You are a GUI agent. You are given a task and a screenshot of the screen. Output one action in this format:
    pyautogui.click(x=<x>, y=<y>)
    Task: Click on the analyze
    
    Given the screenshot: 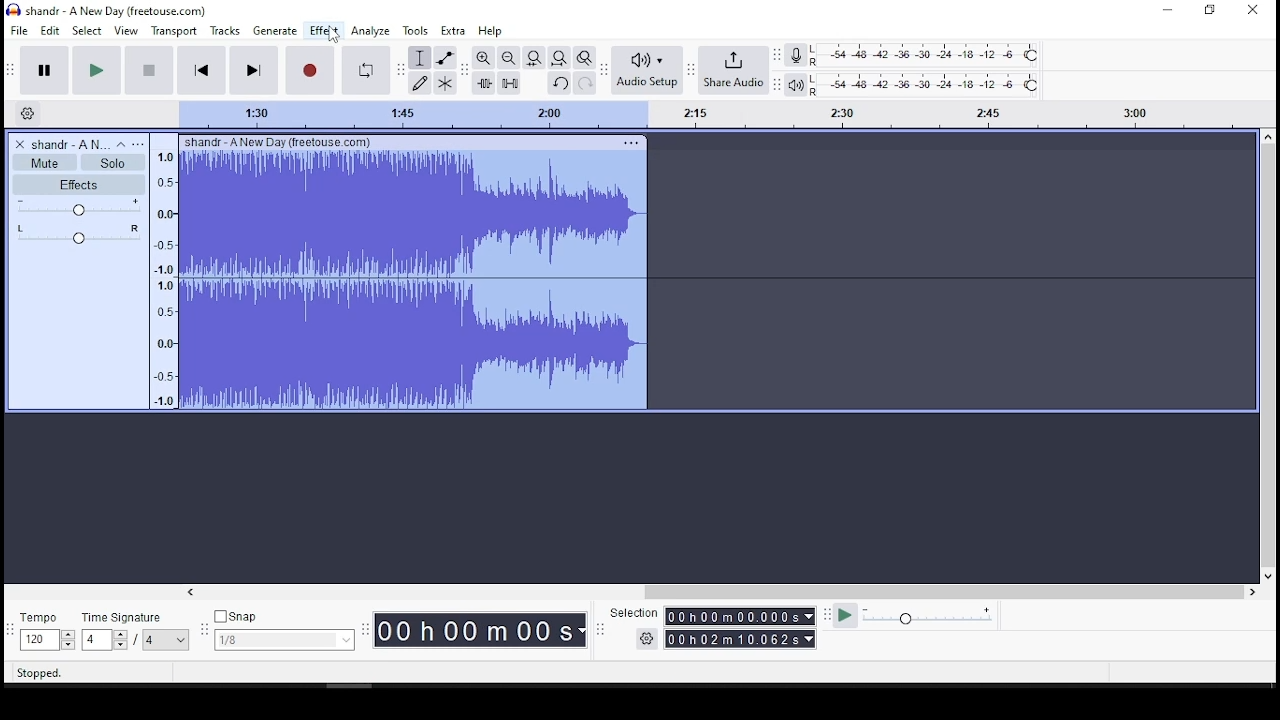 What is the action you would take?
    pyautogui.click(x=371, y=30)
    